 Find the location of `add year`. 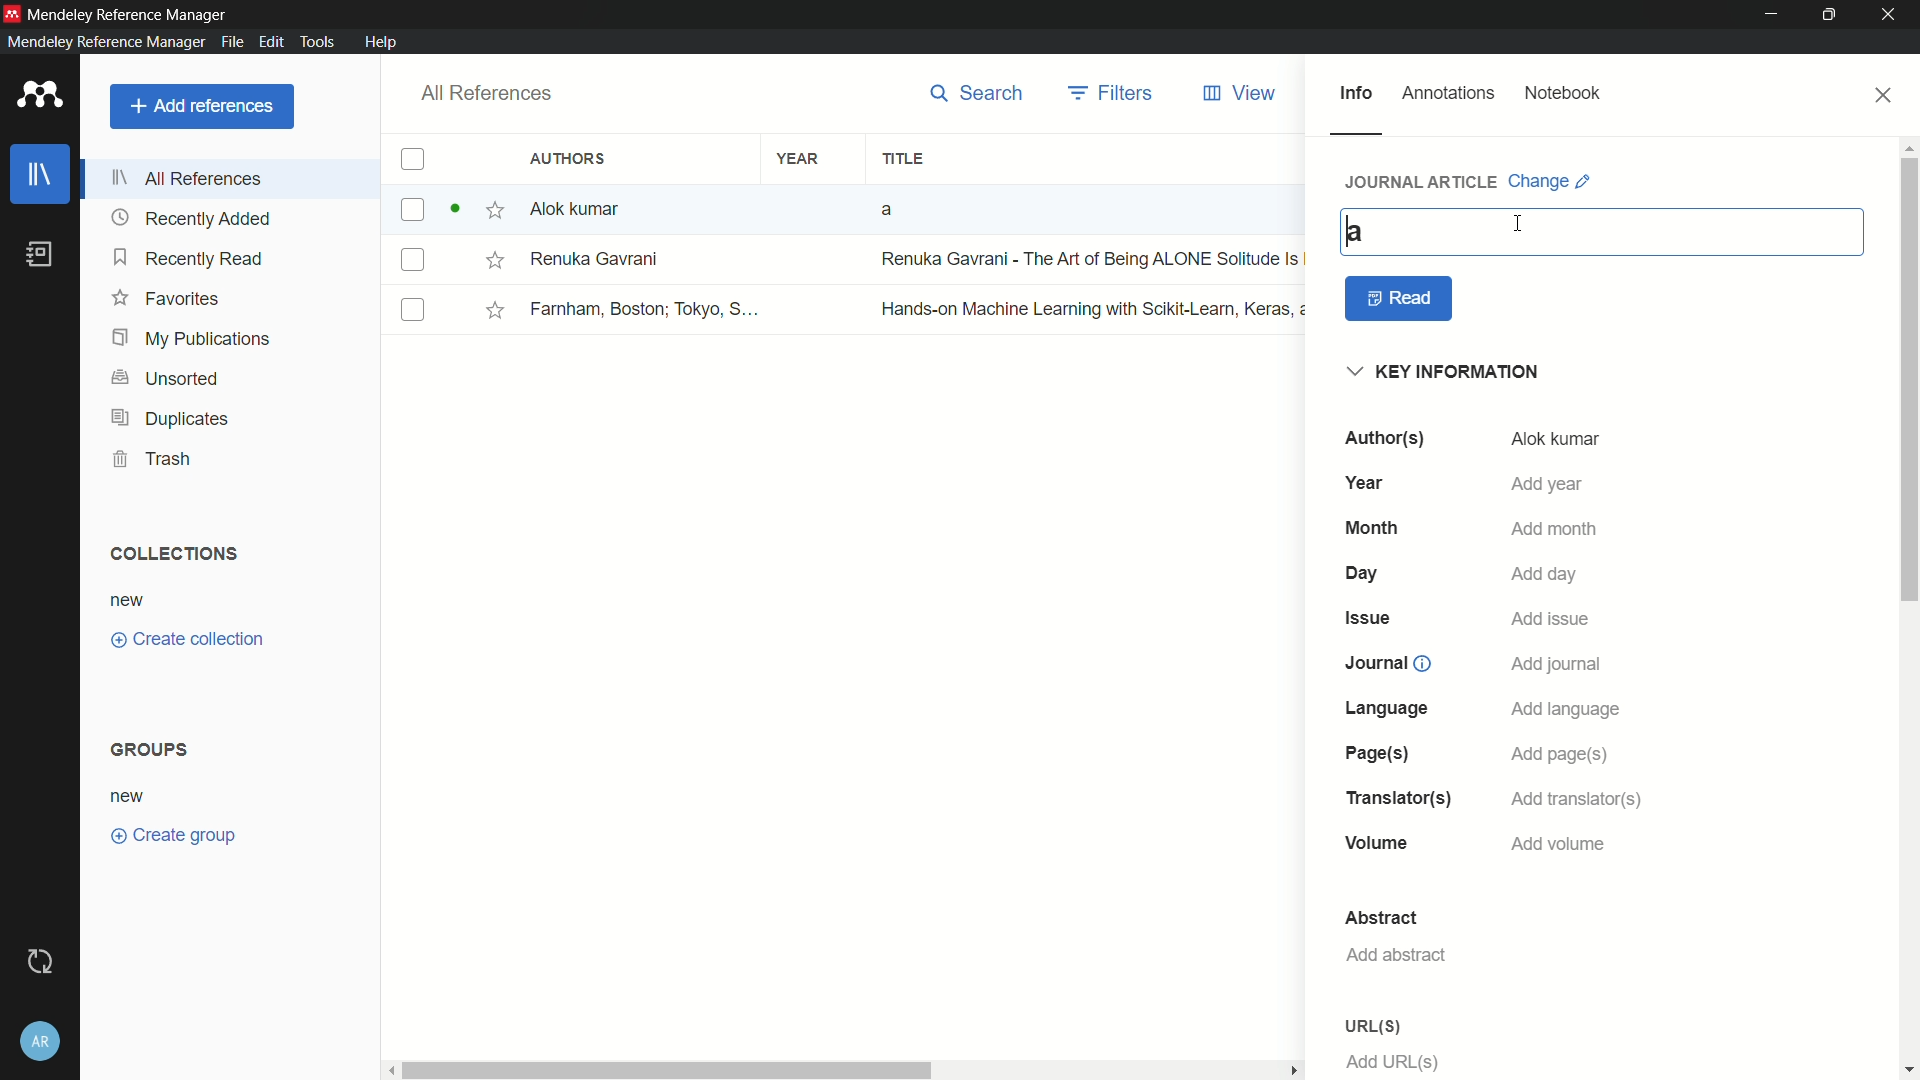

add year is located at coordinates (1546, 484).